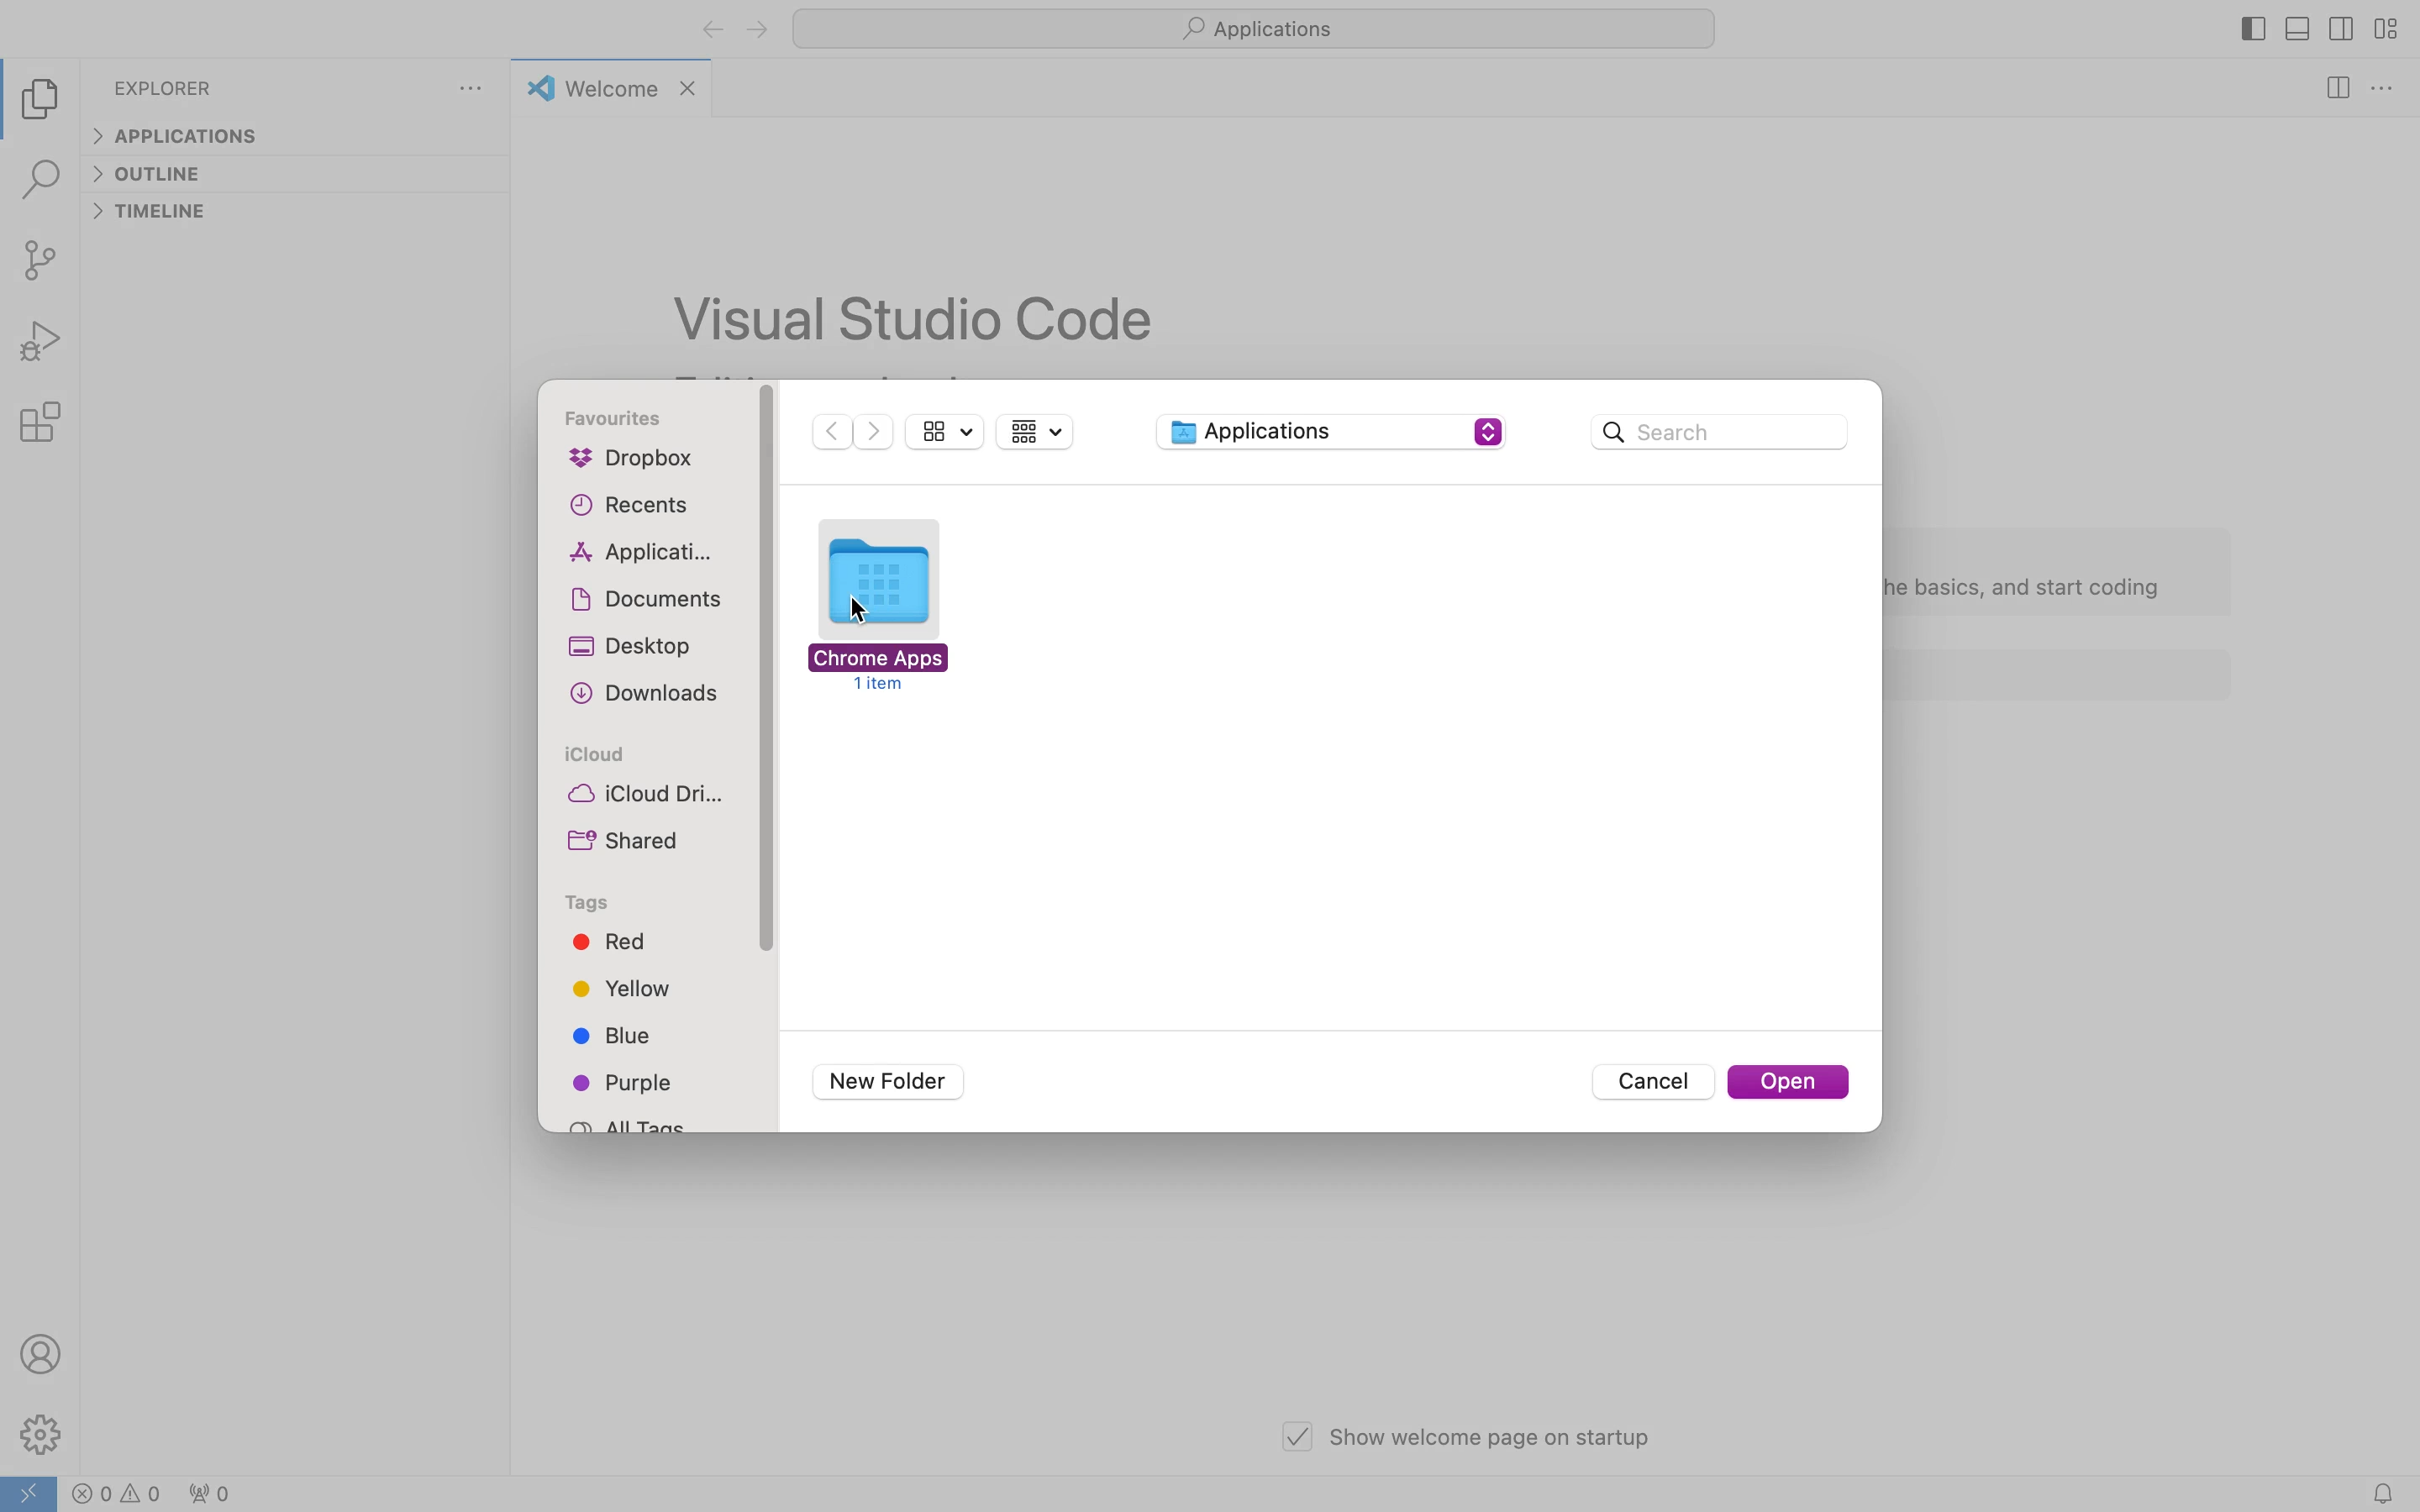 This screenshot has width=2420, height=1512. Describe the element at coordinates (181, 137) in the screenshot. I see `applications` at that location.